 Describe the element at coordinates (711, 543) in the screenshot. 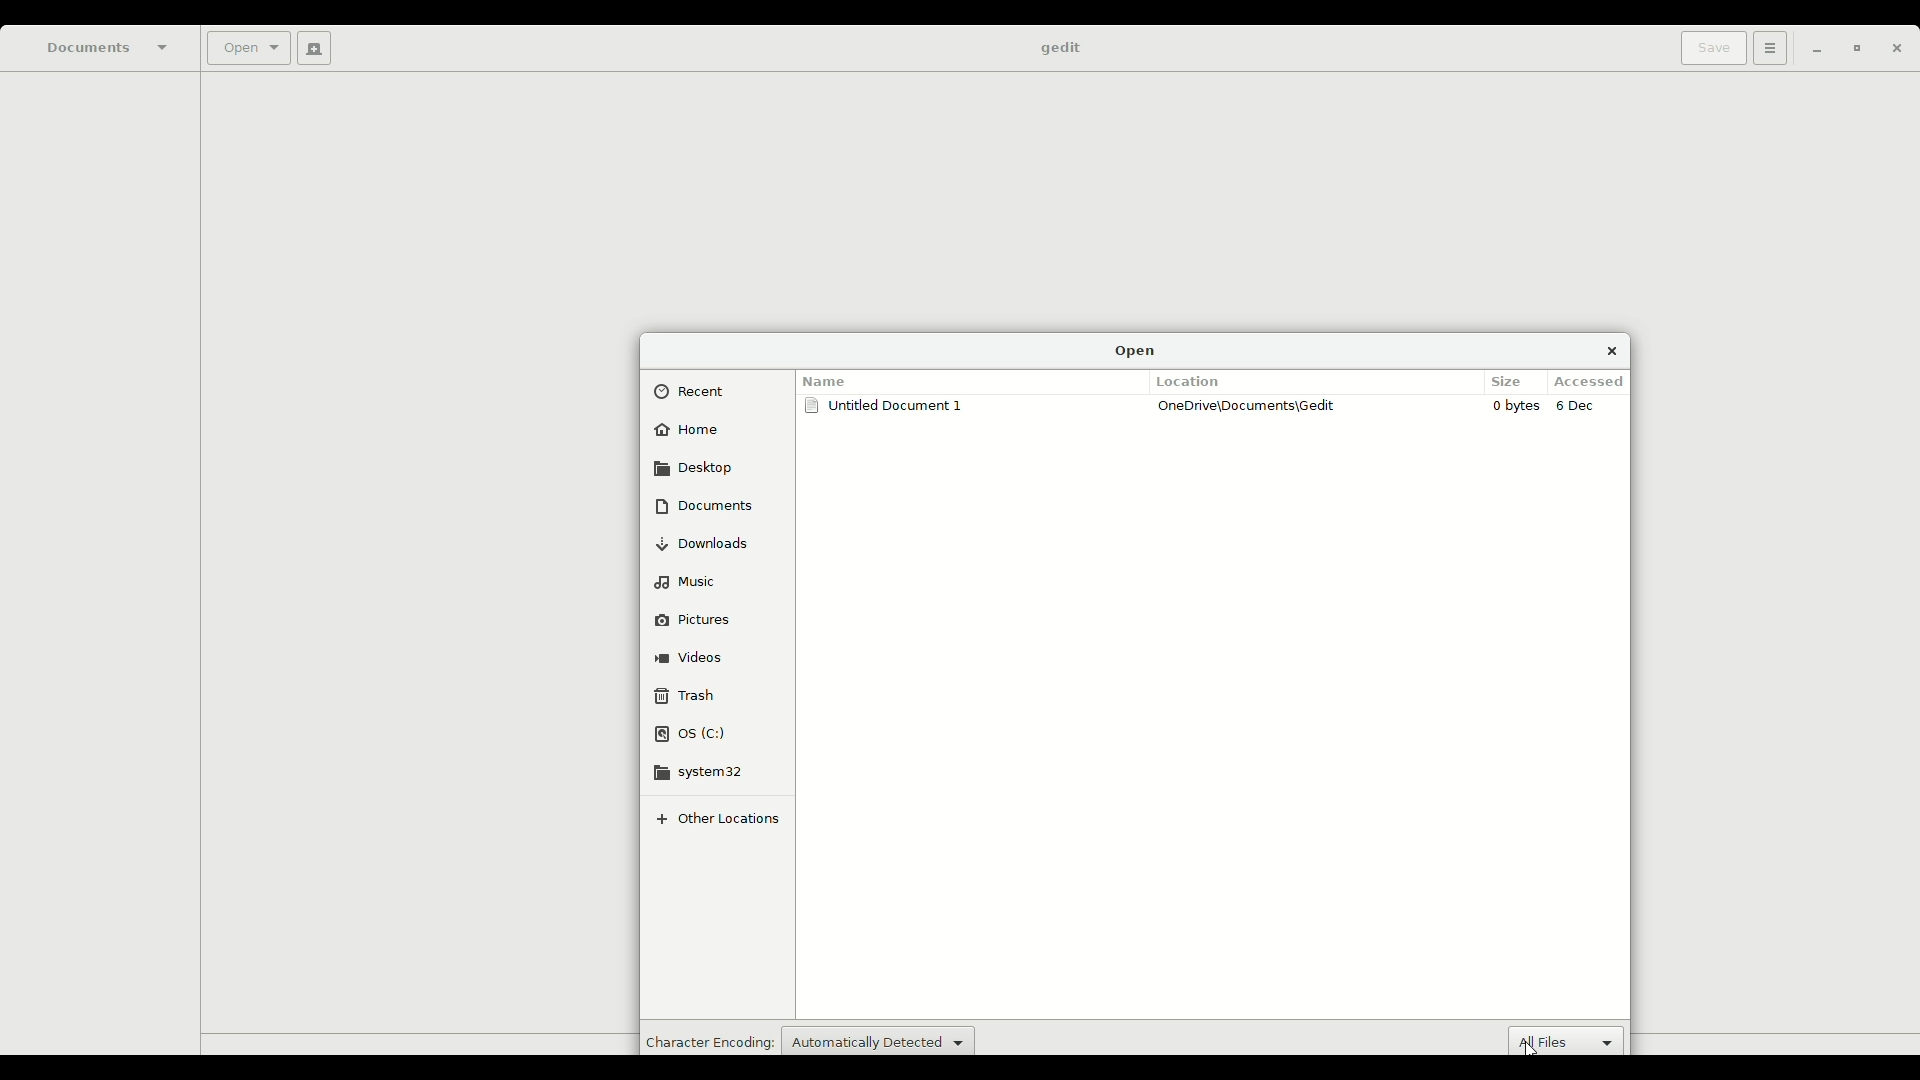

I see `Downloads` at that location.